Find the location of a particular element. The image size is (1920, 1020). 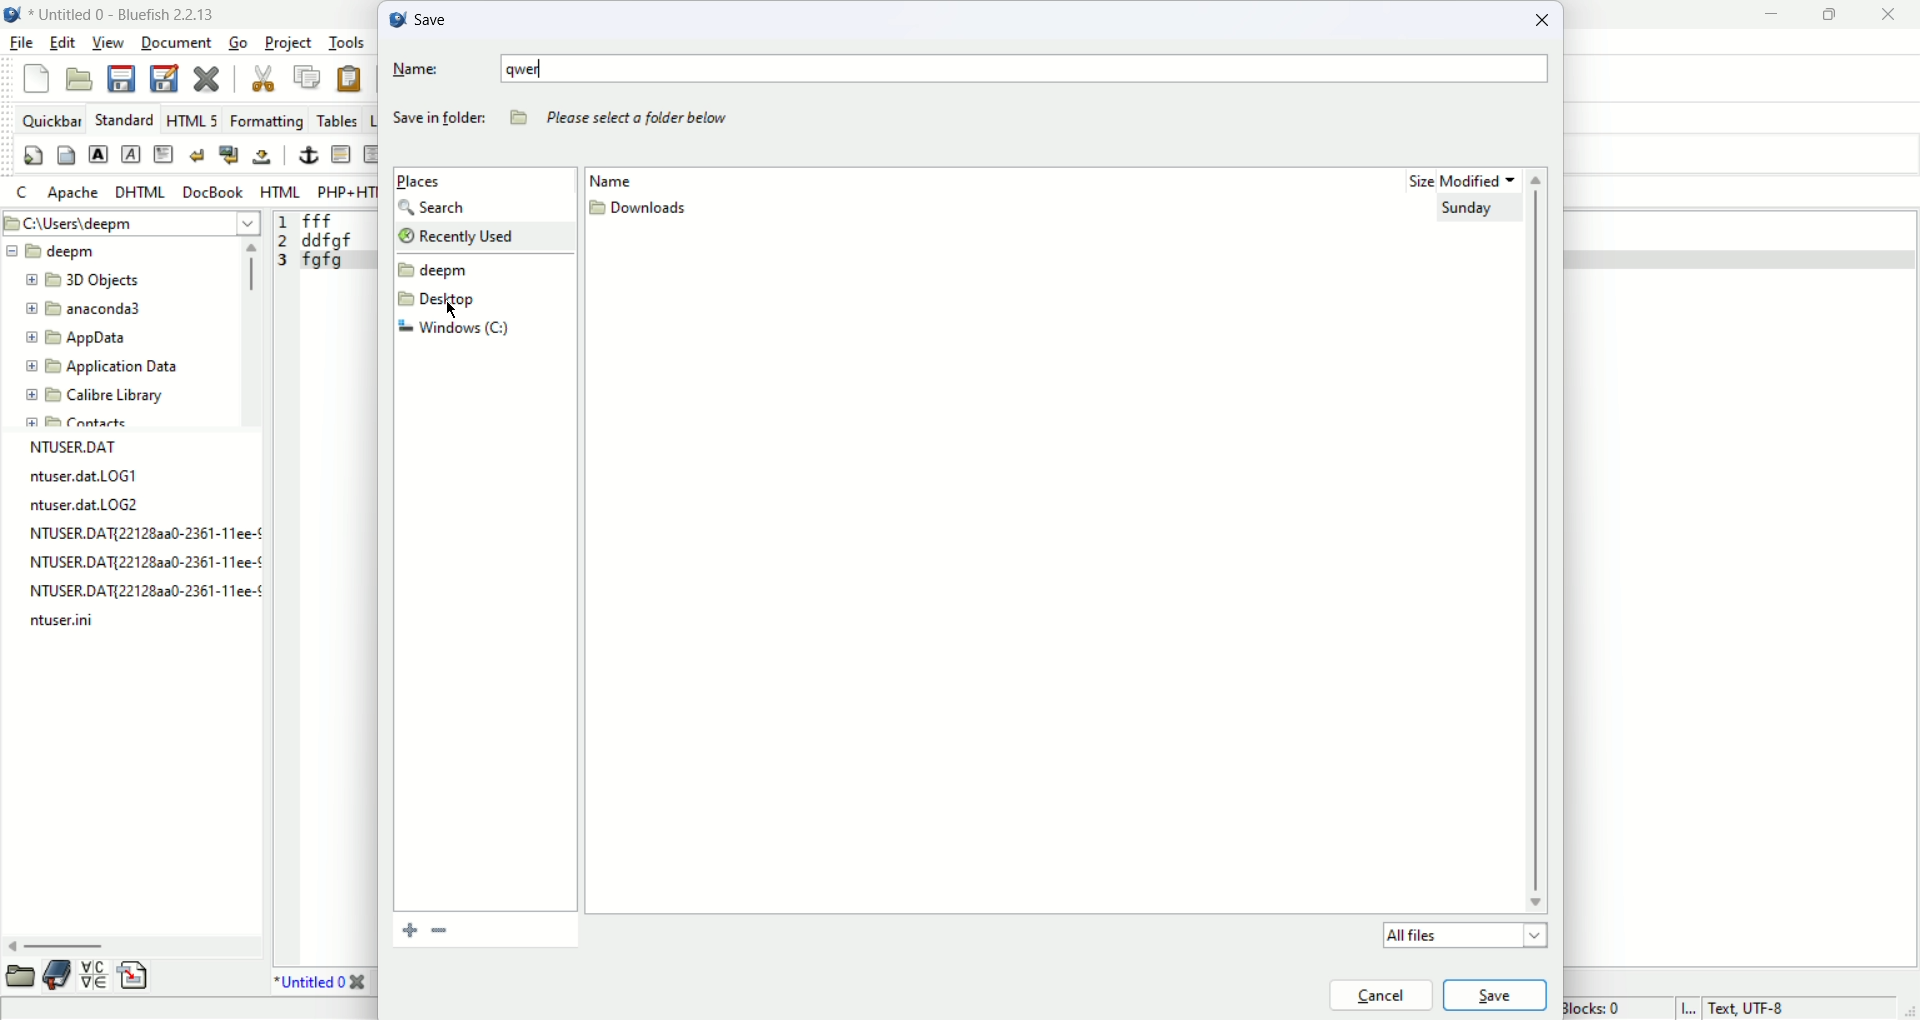

downloads is located at coordinates (641, 211).